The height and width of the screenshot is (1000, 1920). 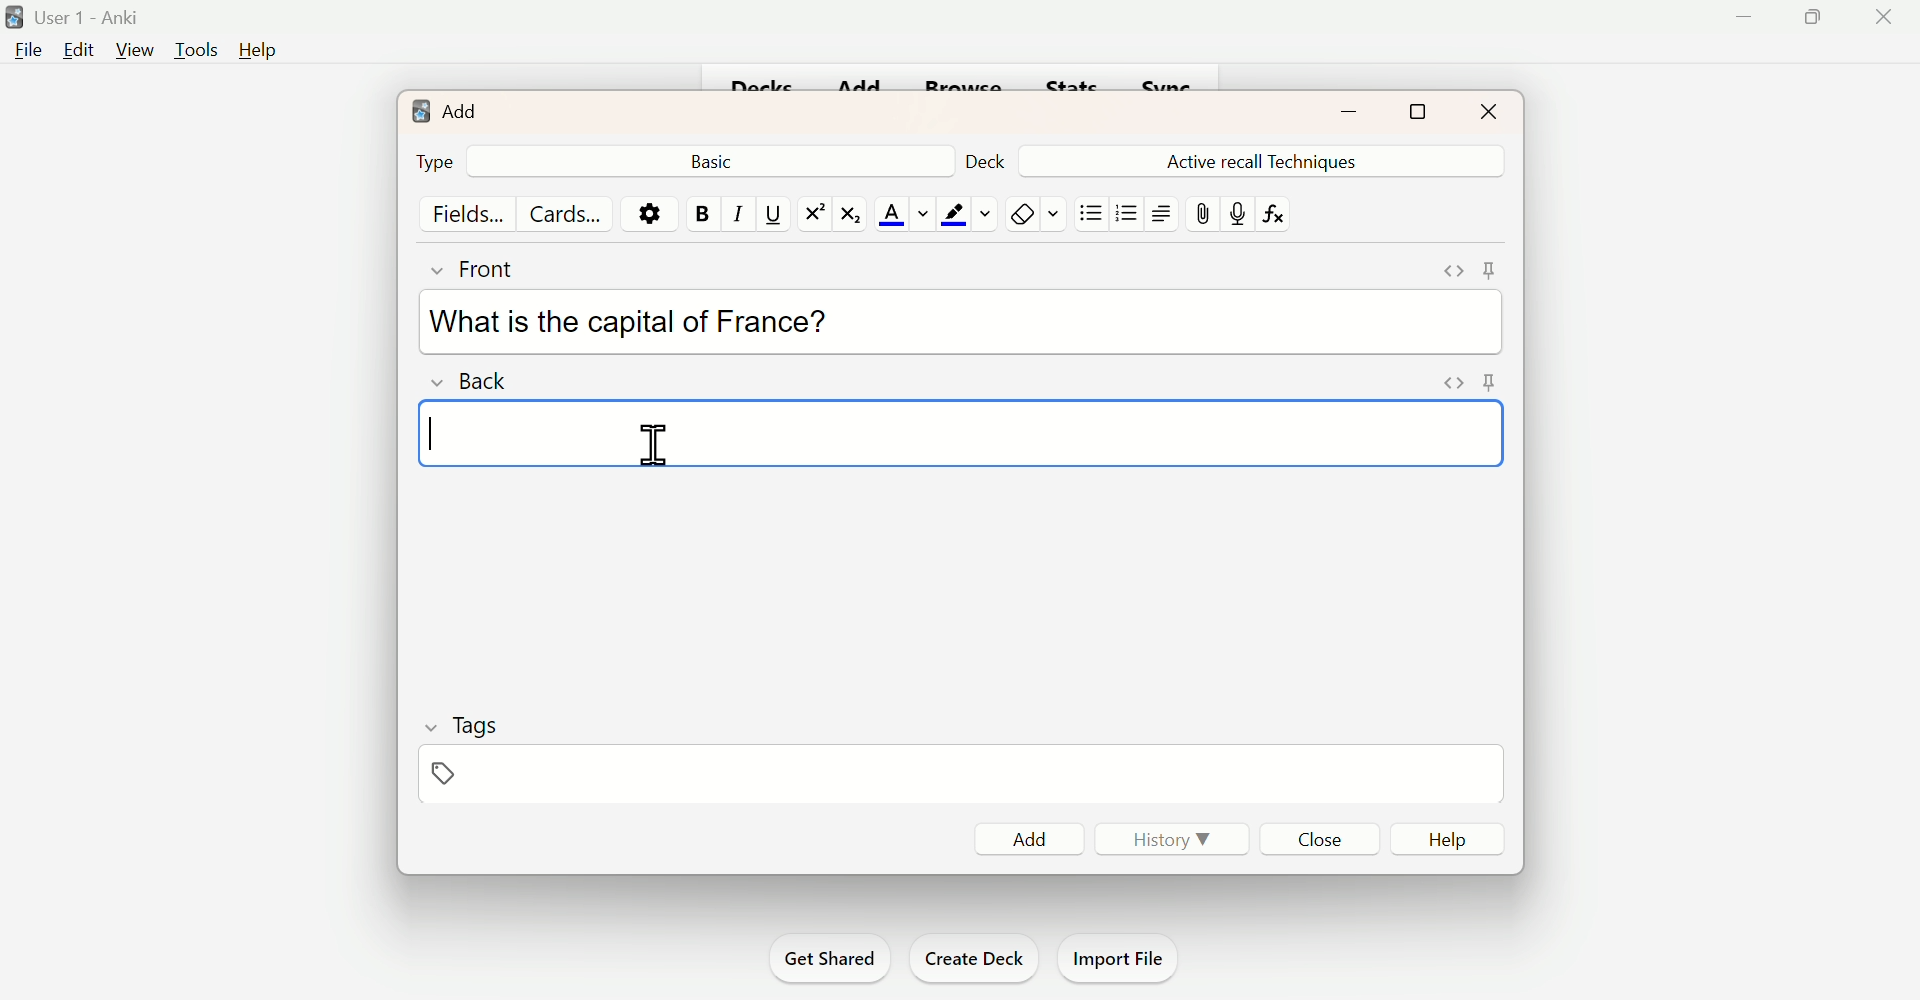 What do you see at coordinates (1027, 840) in the screenshot?
I see `Add` at bounding box center [1027, 840].